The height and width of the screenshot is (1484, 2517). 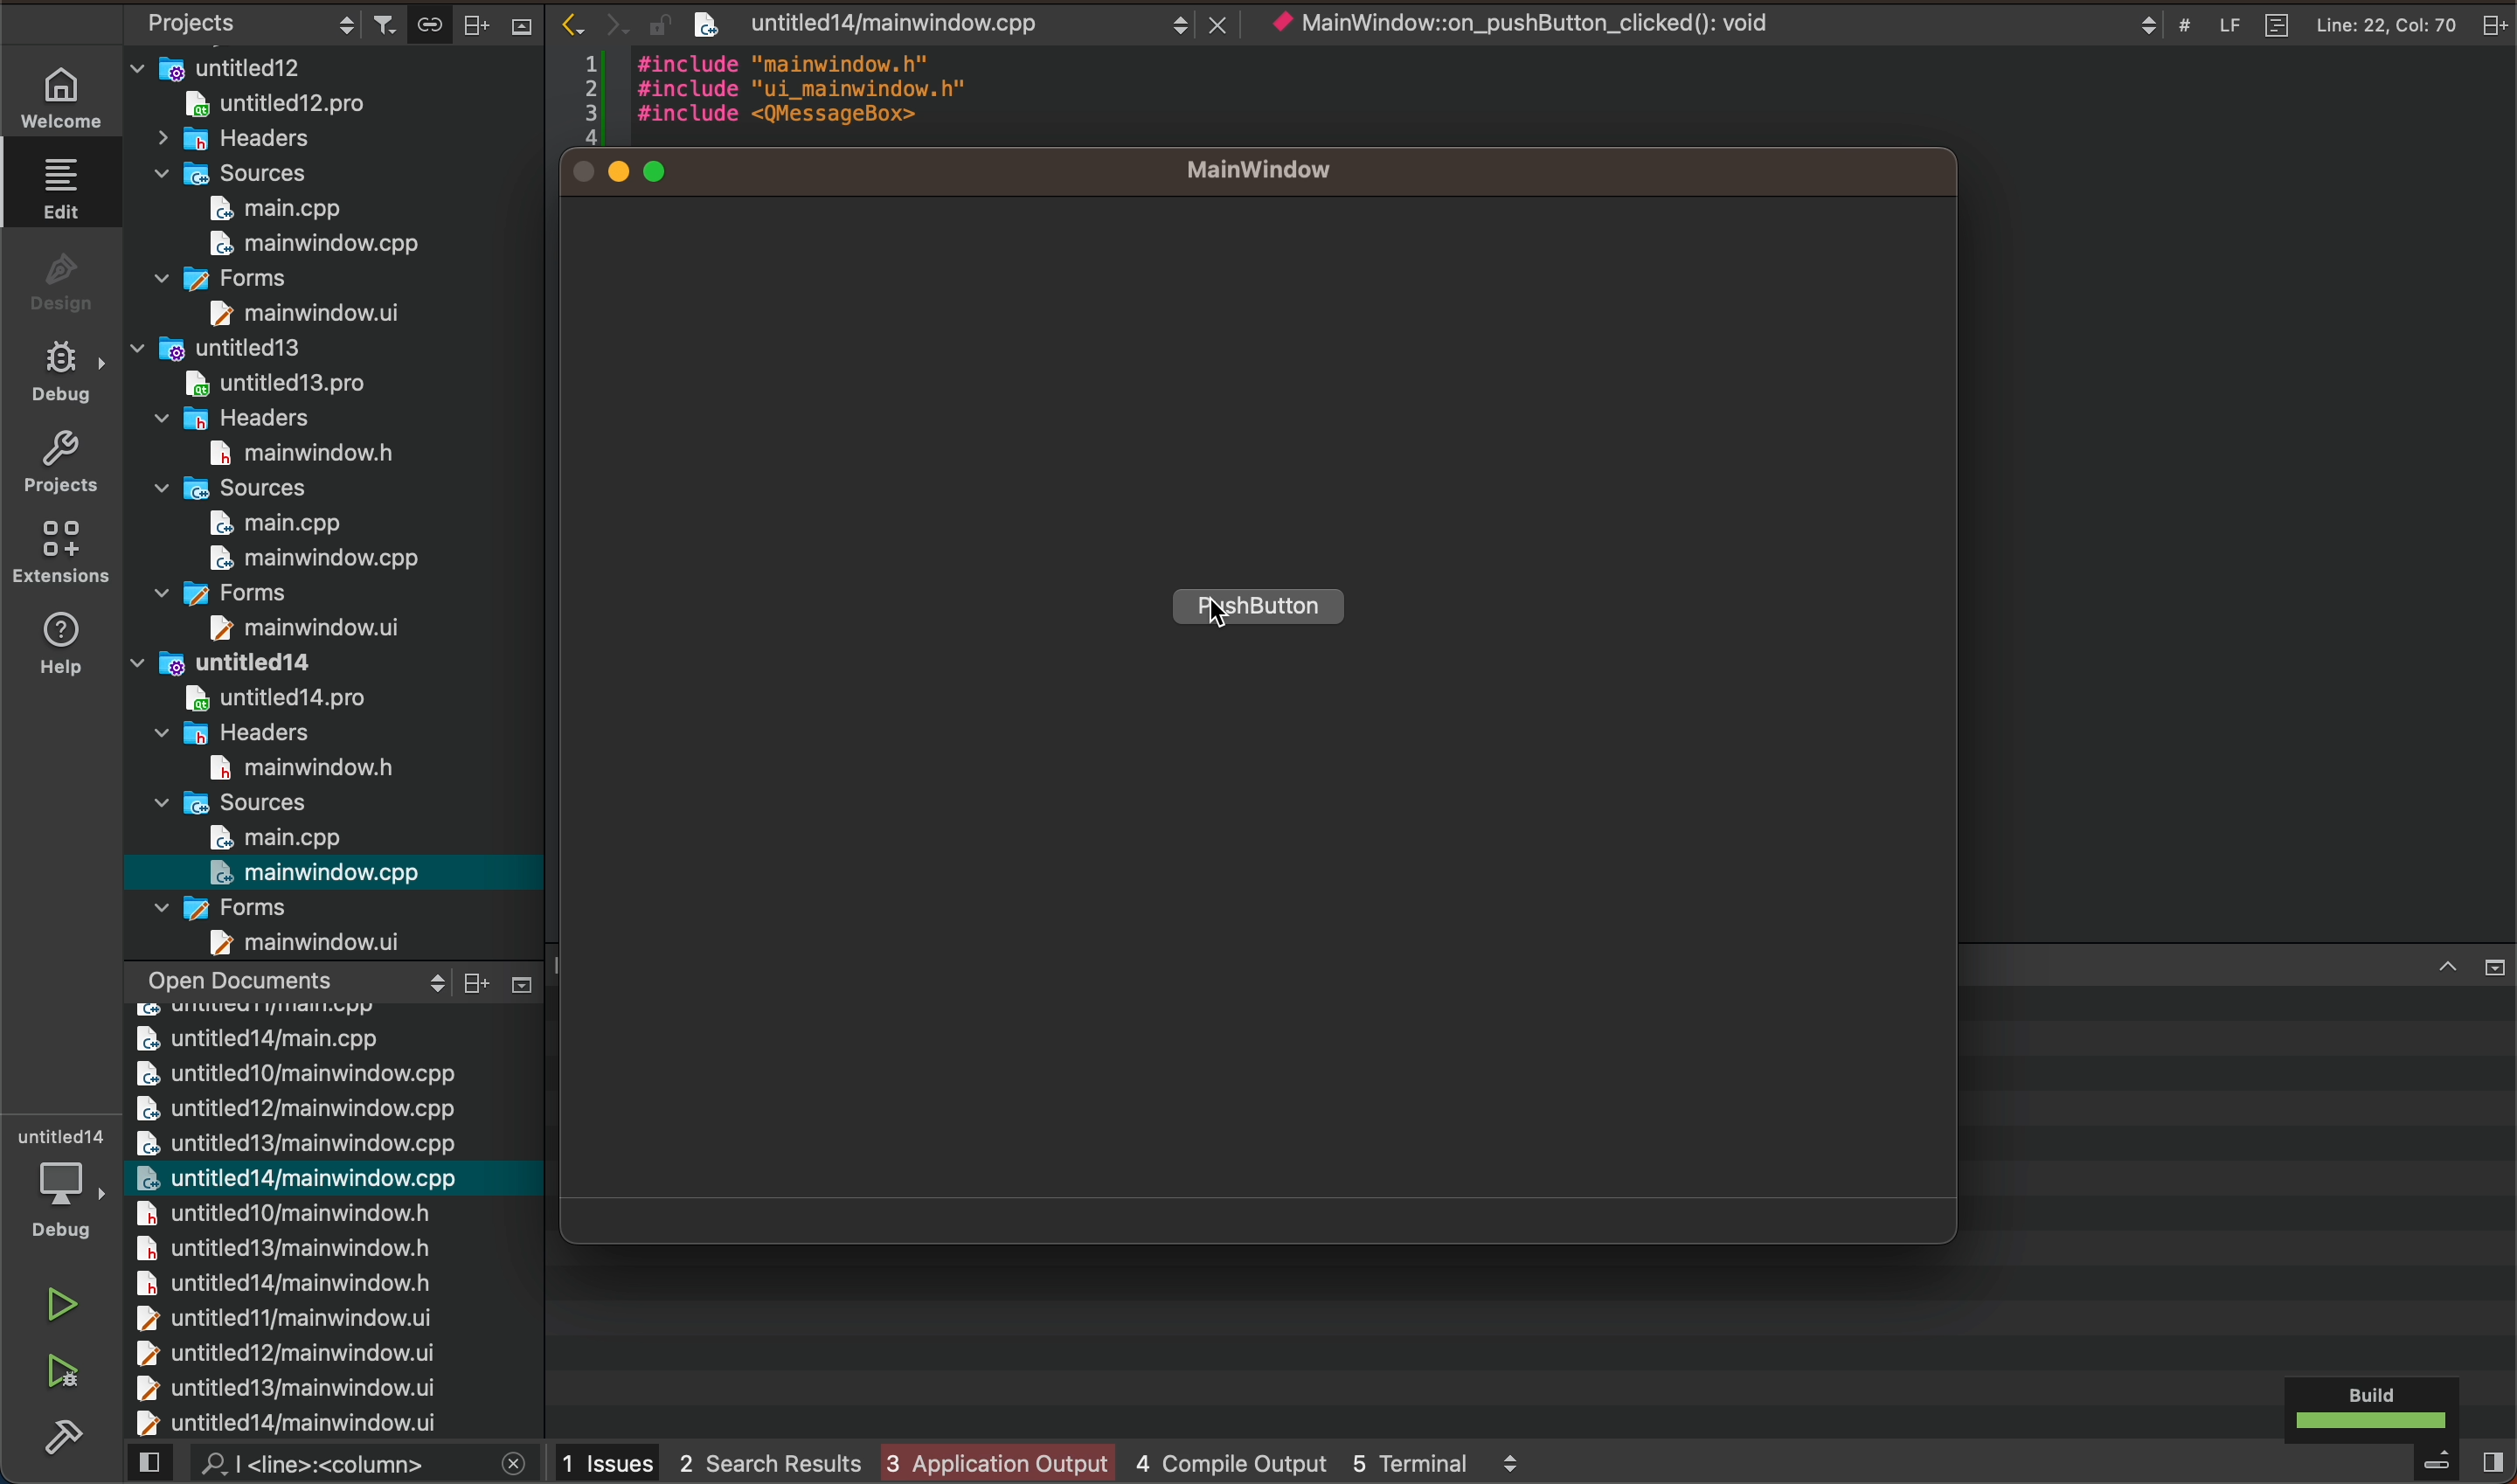 What do you see at coordinates (944, 23) in the screenshot?
I see `file after save` at bounding box center [944, 23].